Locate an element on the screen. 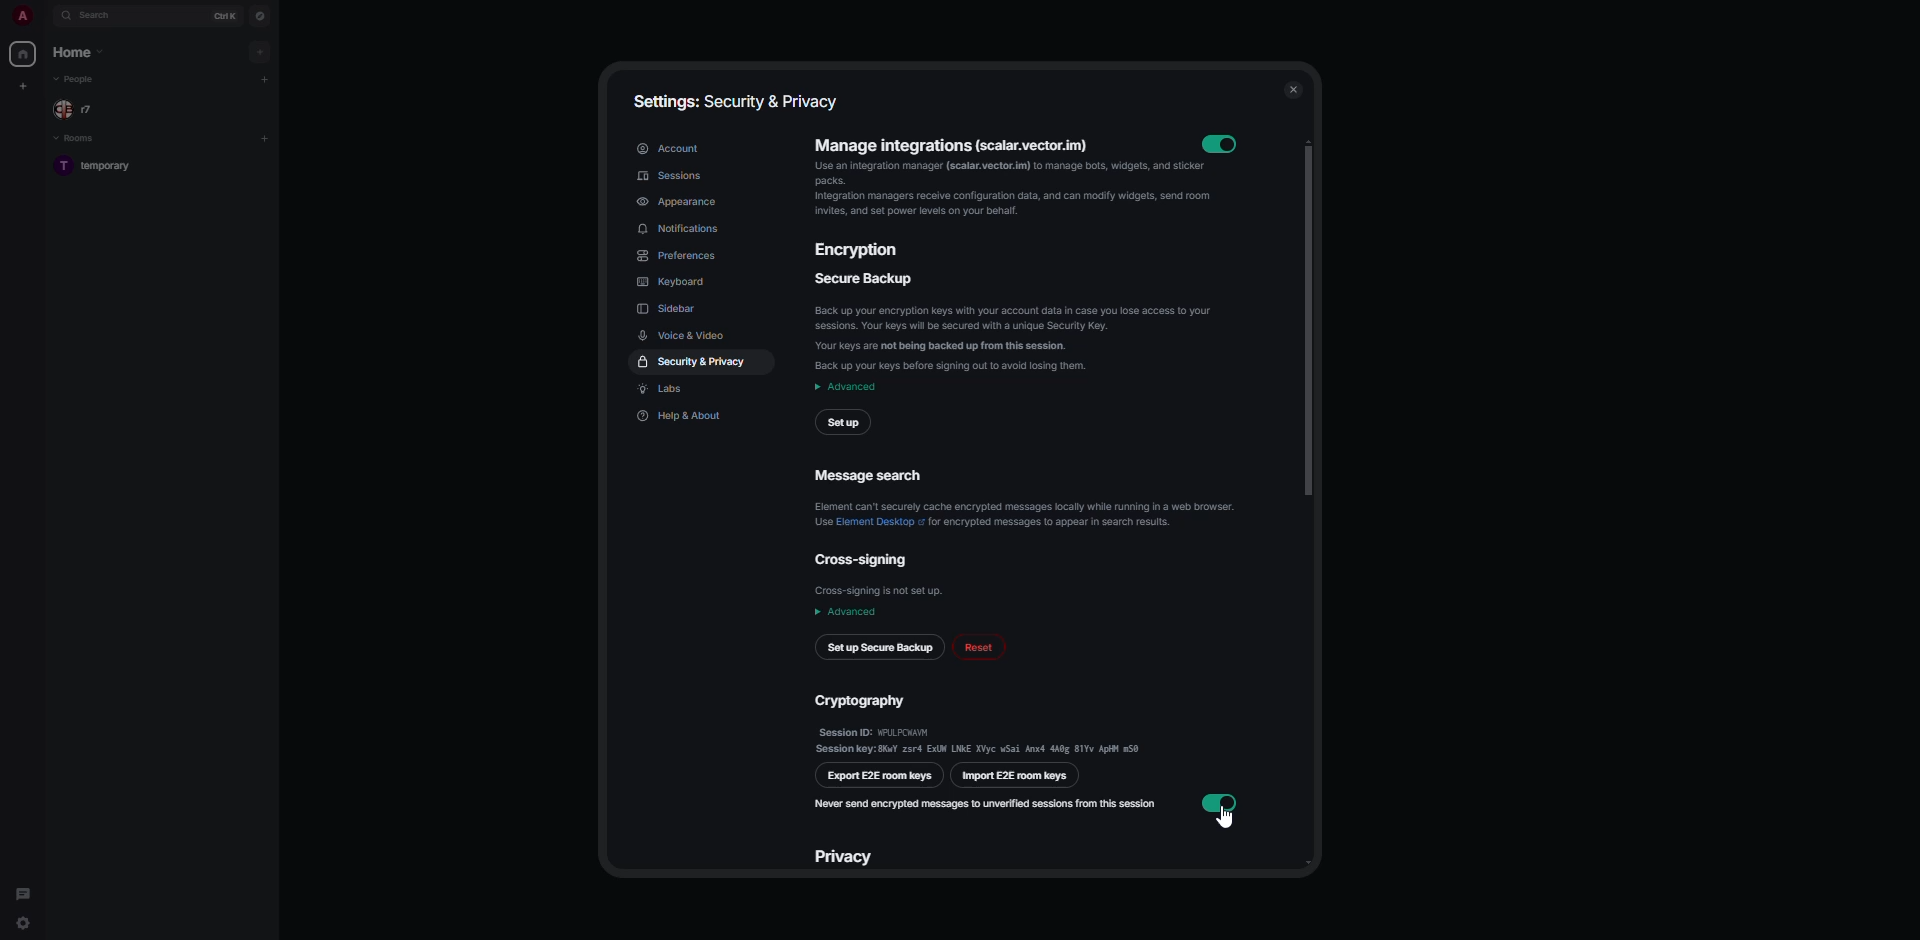 This screenshot has width=1920, height=940. home is located at coordinates (25, 54).